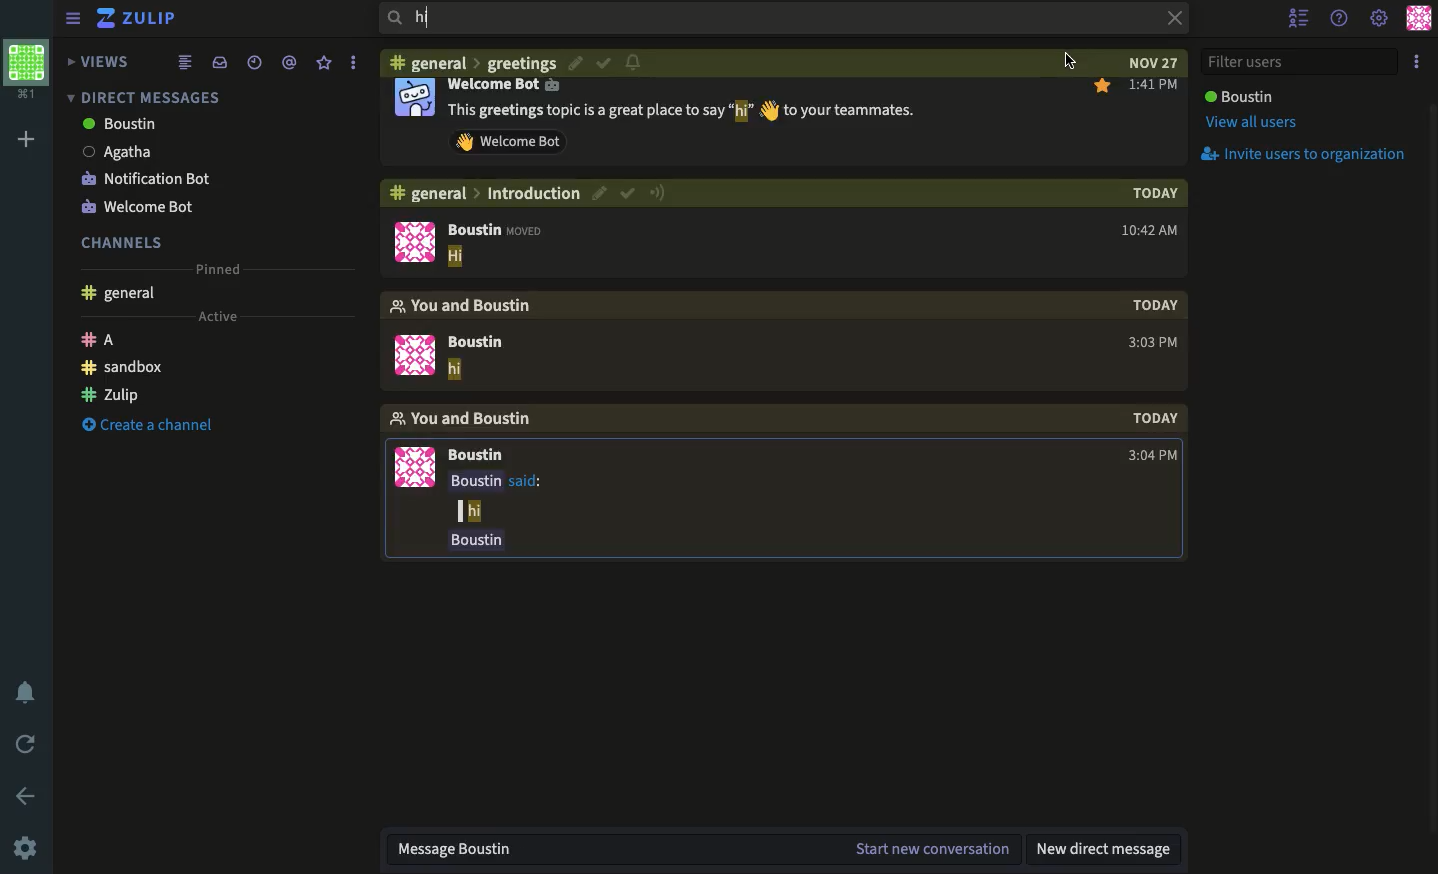 This screenshot has height=874, width=1438. I want to click on 10:42 AM, so click(1147, 229).